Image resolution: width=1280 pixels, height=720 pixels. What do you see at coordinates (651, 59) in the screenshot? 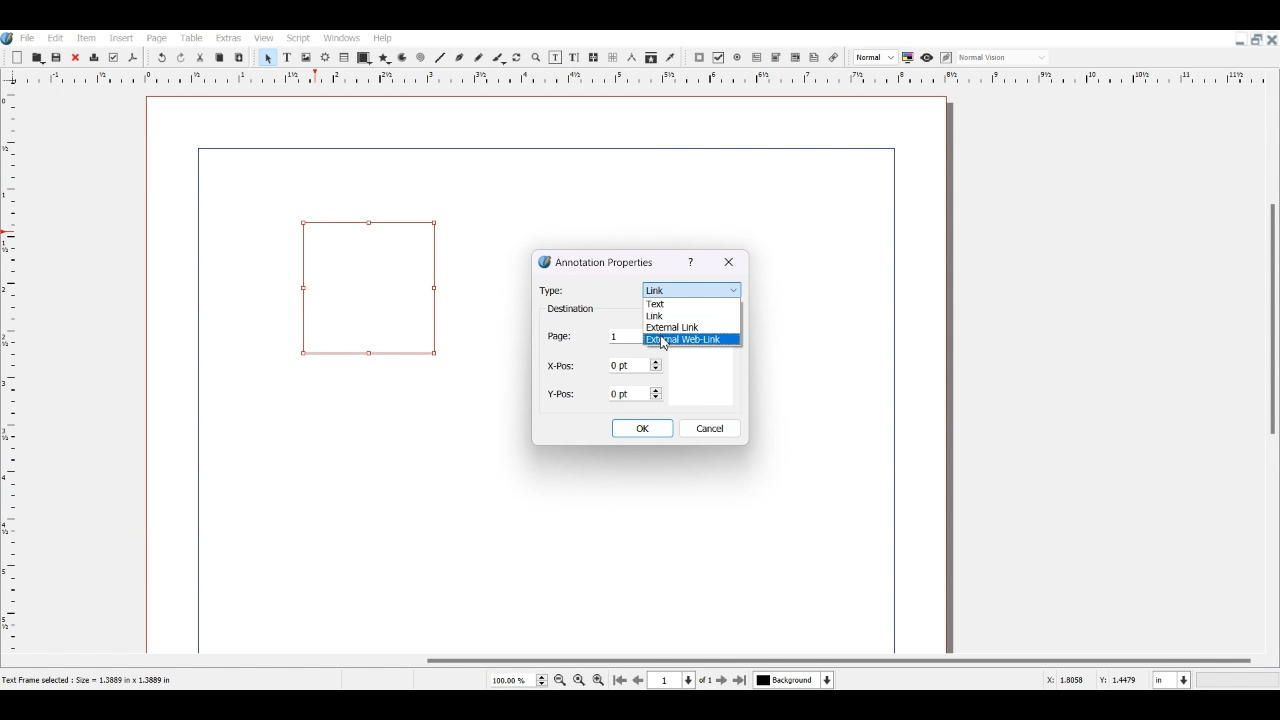
I see `Copy item properties` at bounding box center [651, 59].